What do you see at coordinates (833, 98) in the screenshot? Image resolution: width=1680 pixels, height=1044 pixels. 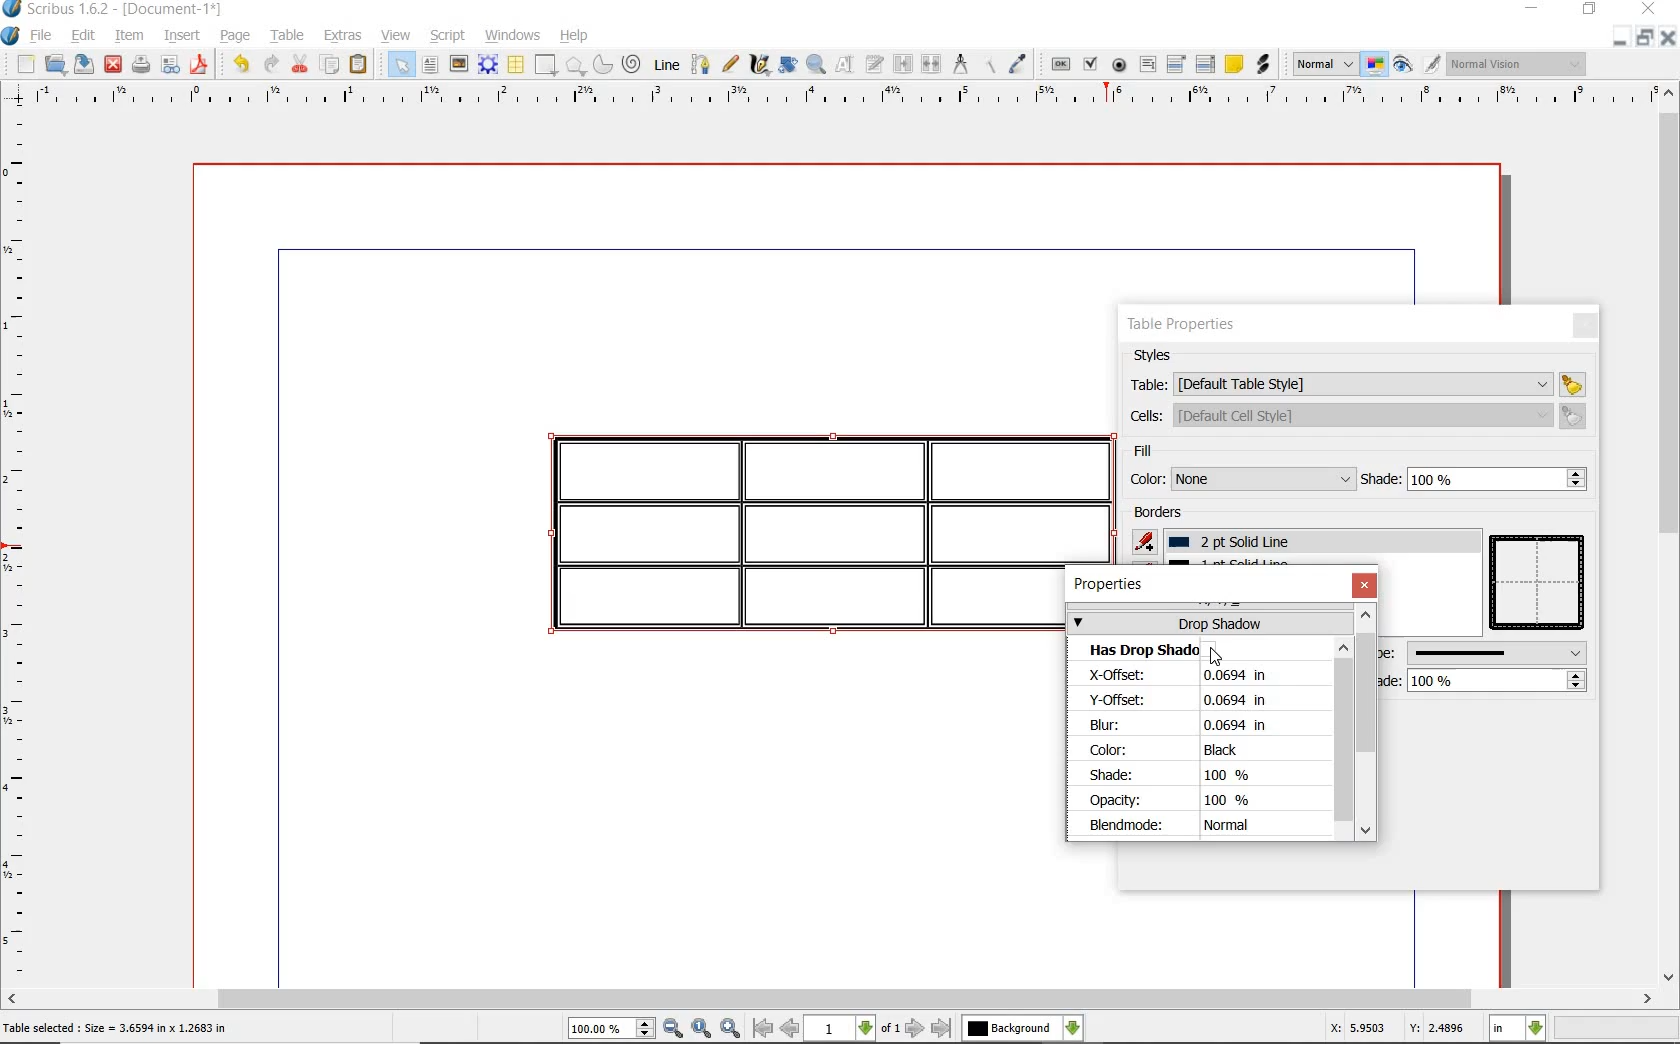 I see `ruler` at bounding box center [833, 98].